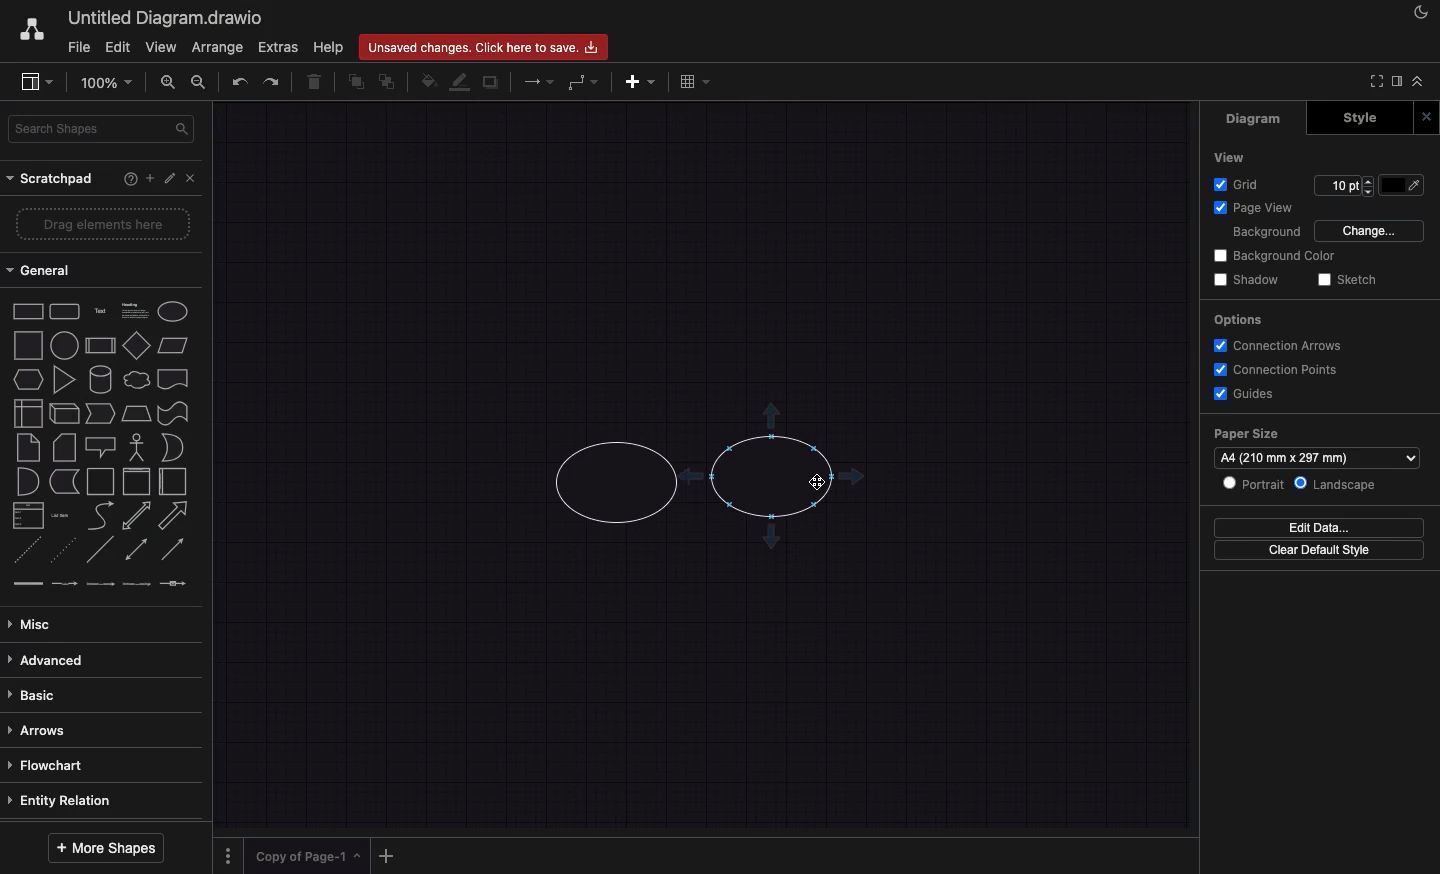 The width and height of the screenshot is (1440, 874). I want to click on process, so click(99, 346).